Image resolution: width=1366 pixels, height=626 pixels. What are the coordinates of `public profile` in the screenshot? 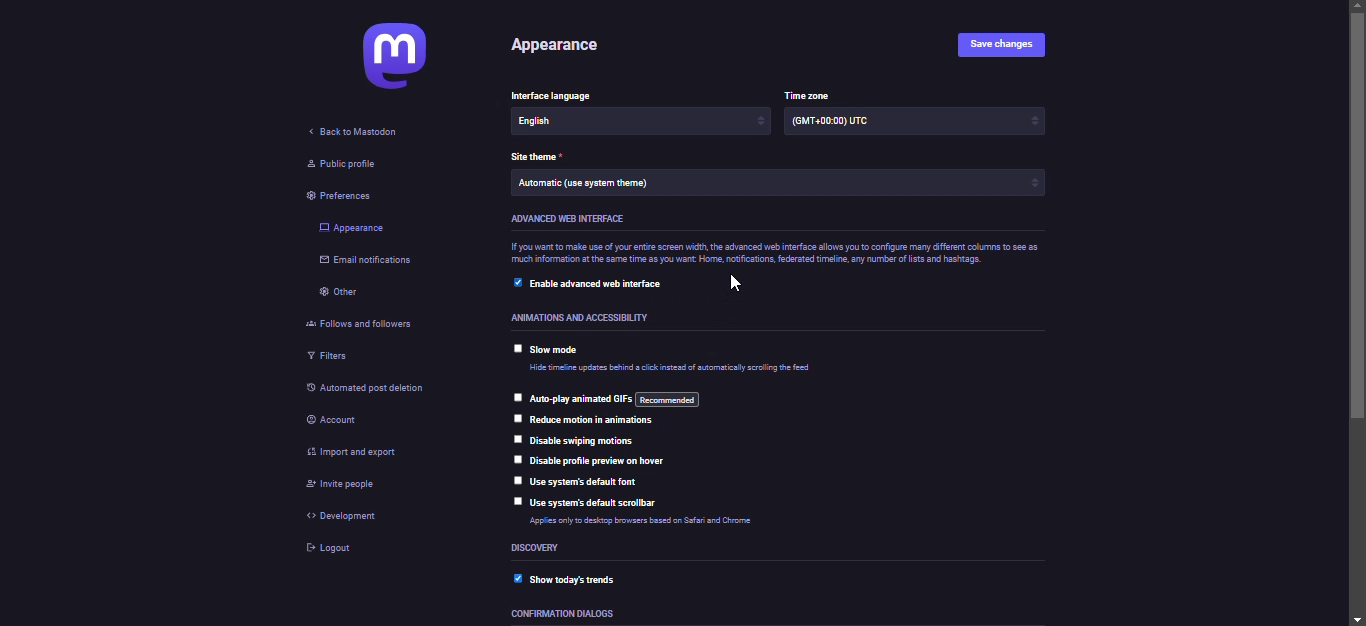 It's located at (345, 165).